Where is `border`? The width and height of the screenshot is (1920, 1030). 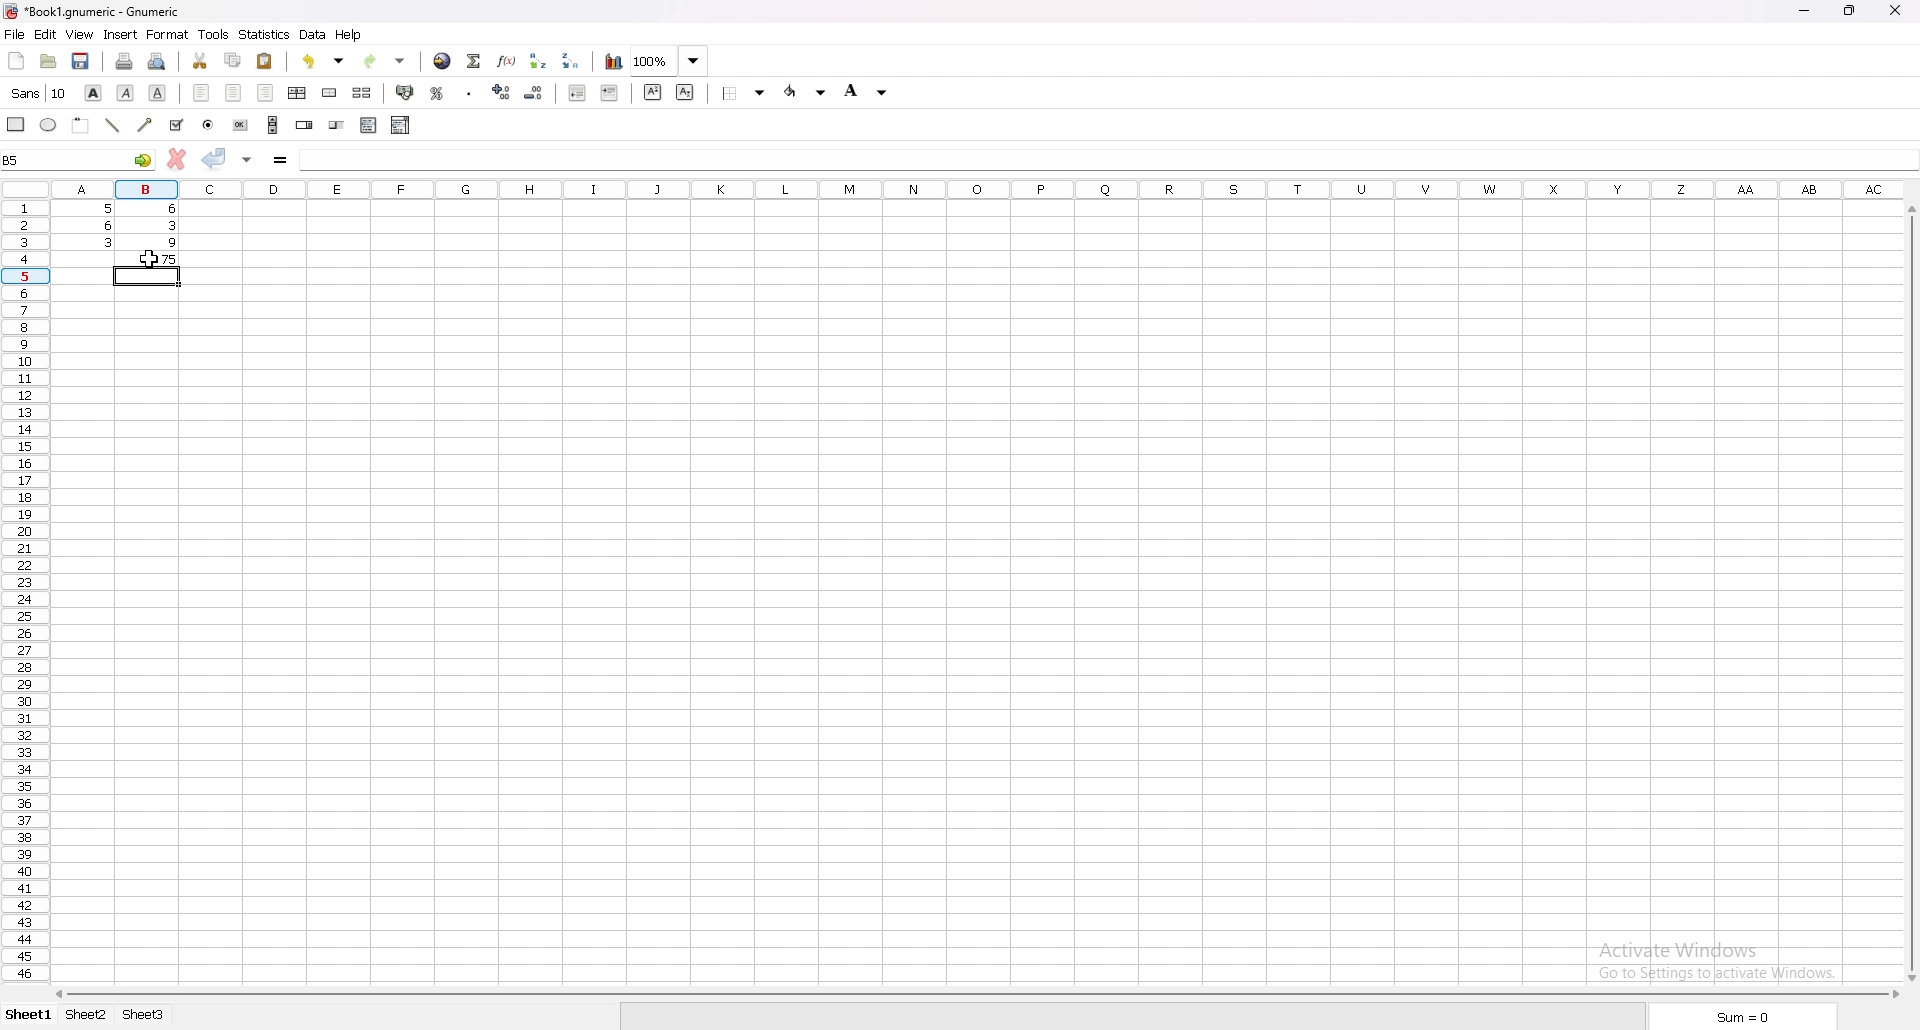
border is located at coordinates (740, 93).